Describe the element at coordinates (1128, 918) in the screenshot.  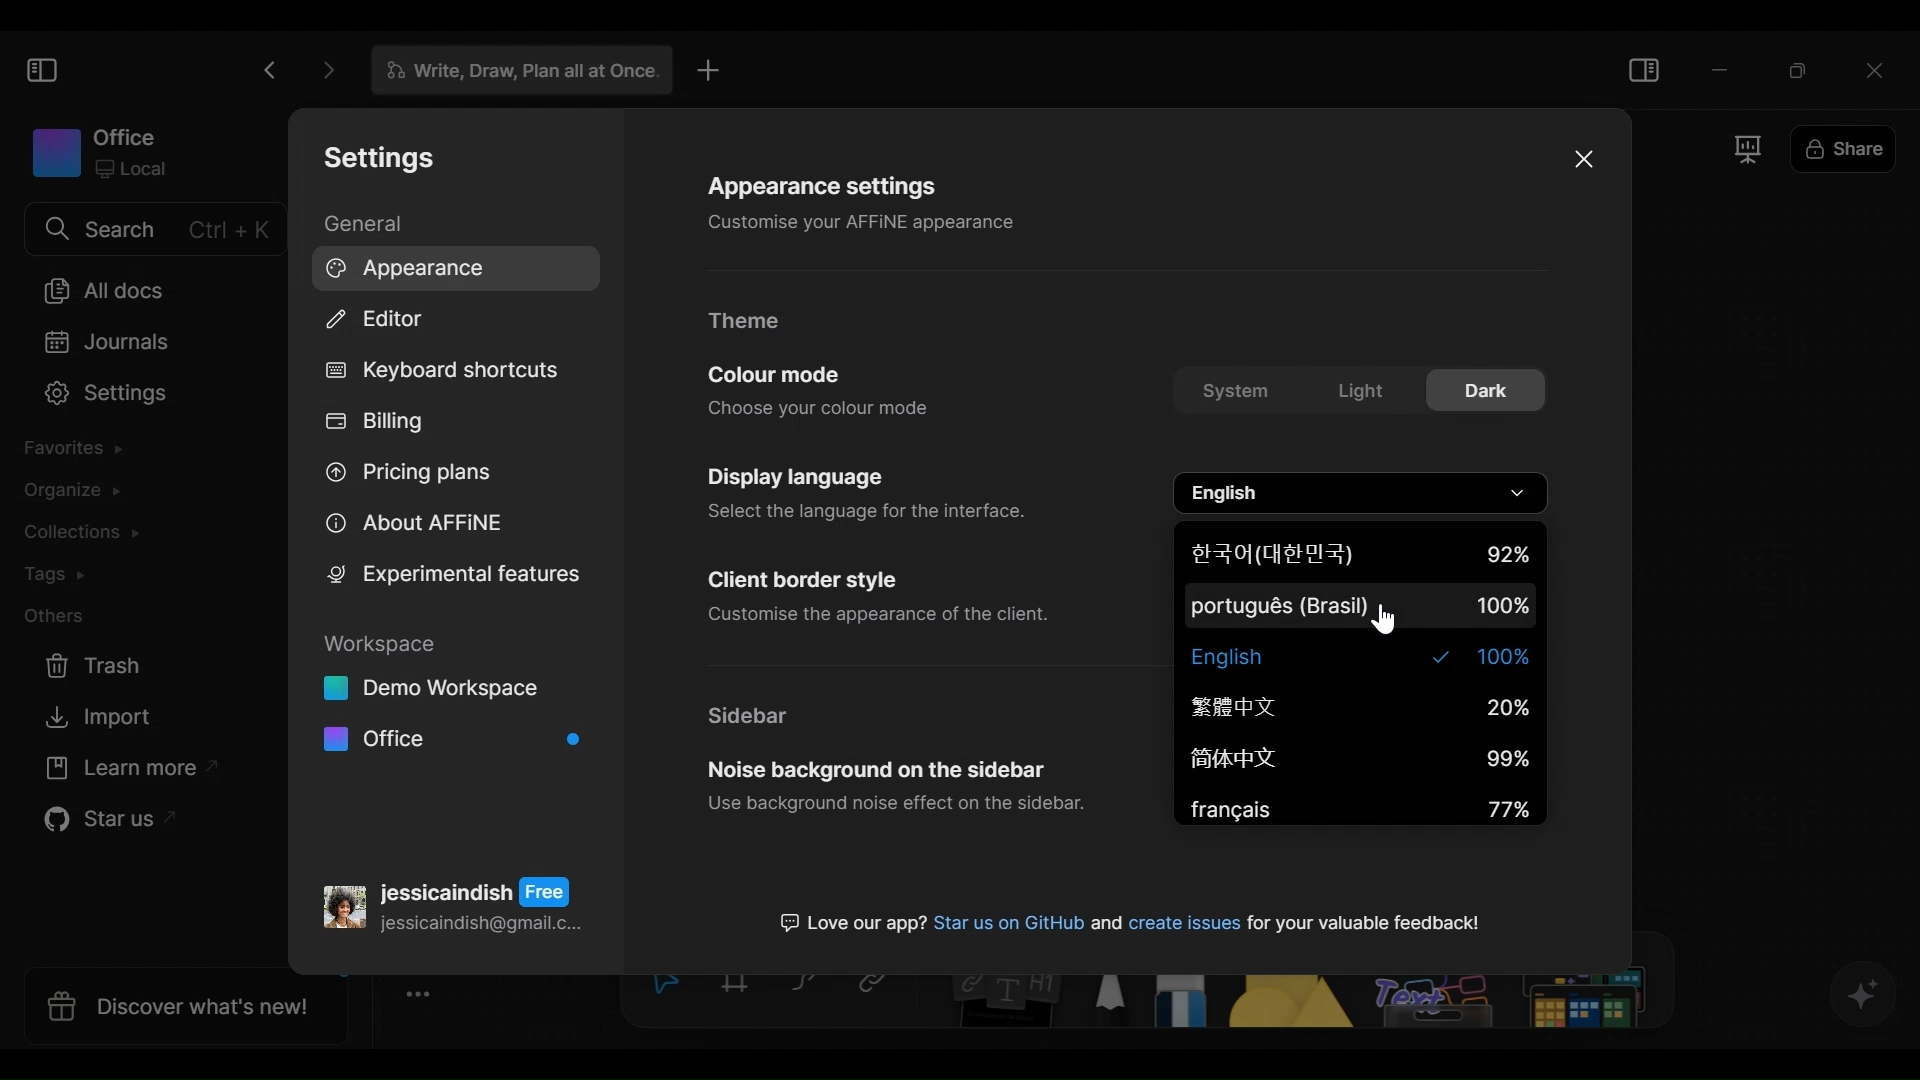
I see `text` at that location.